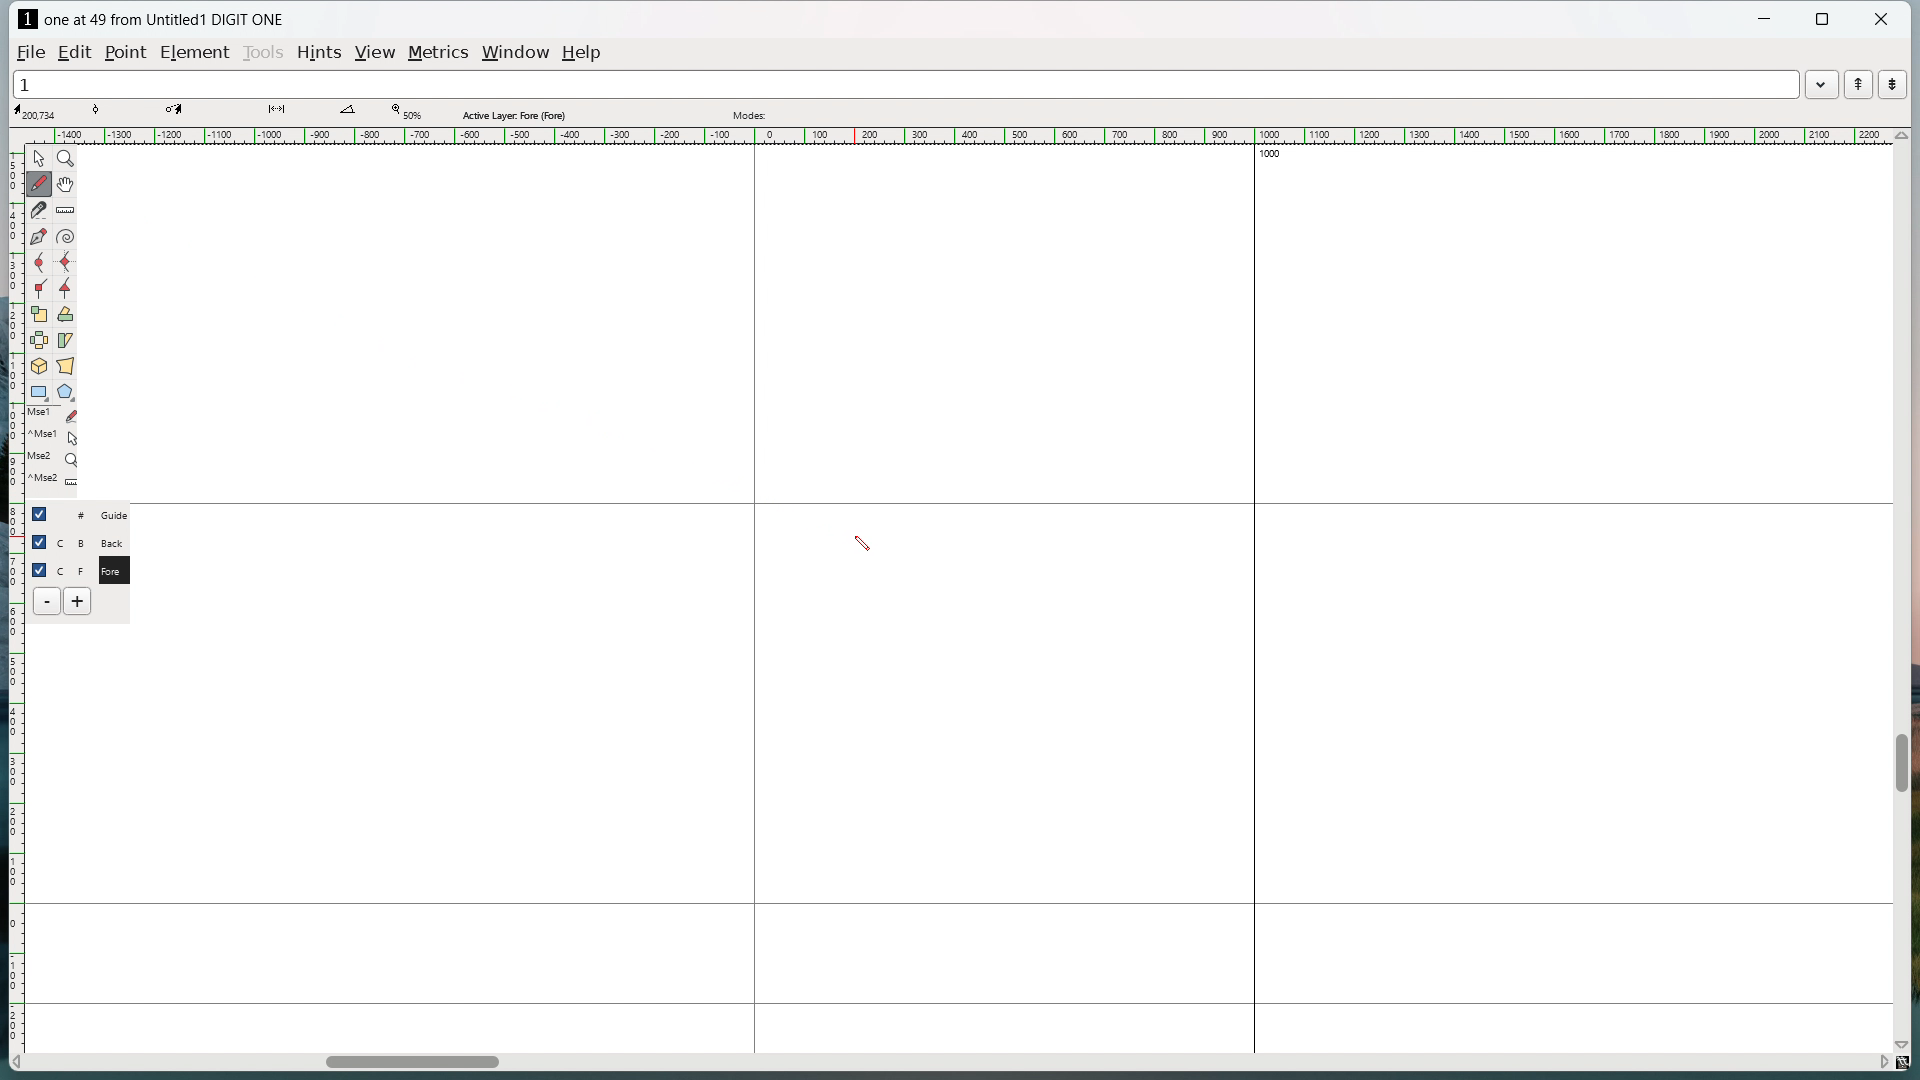 This screenshot has width=1920, height=1080. I want to click on logo, so click(27, 19).